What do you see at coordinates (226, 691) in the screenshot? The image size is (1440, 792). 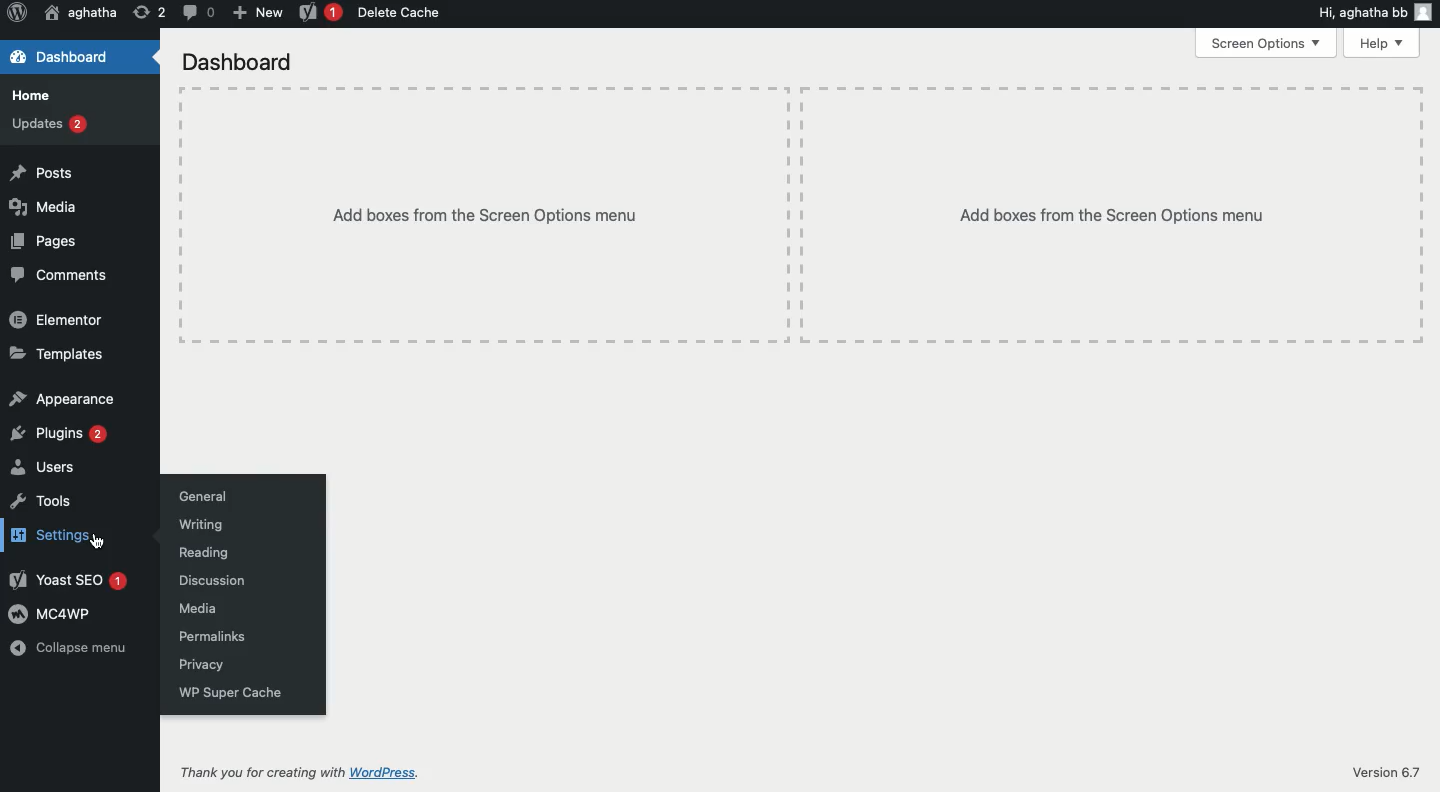 I see `WP super cache` at bounding box center [226, 691].